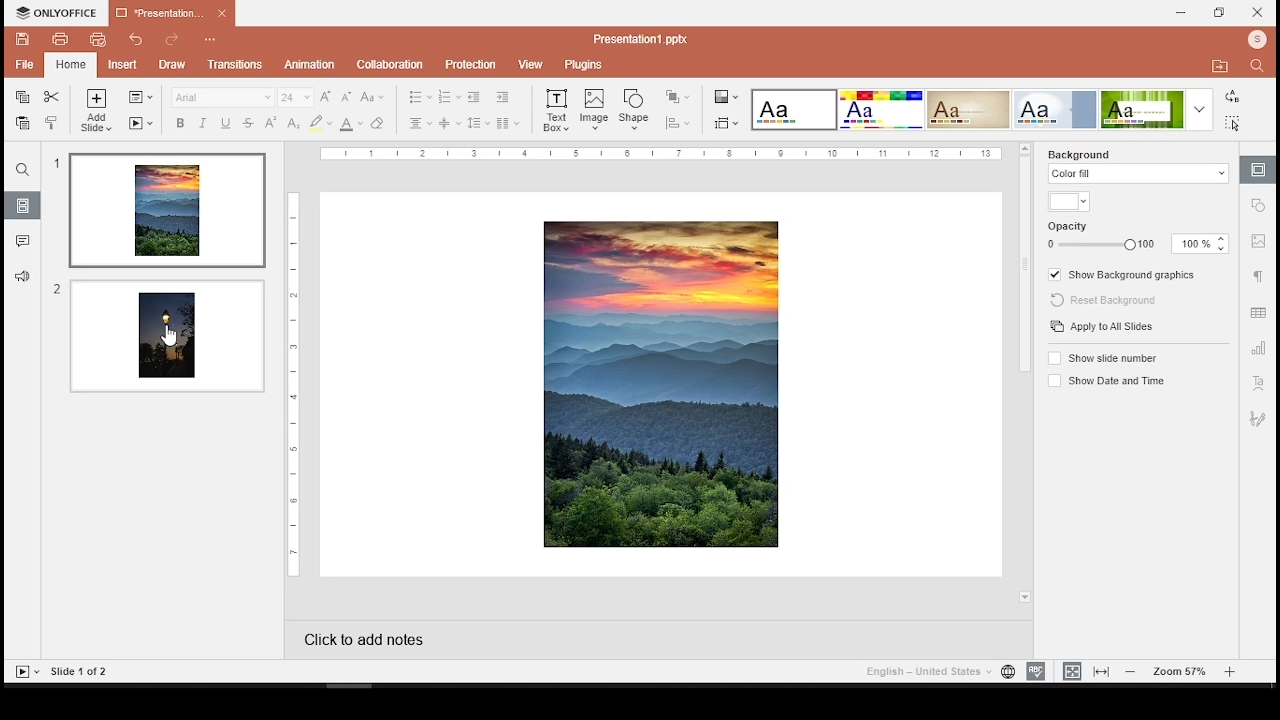  Describe the element at coordinates (1111, 301) in the screenshot. I see `reset background` at that location.